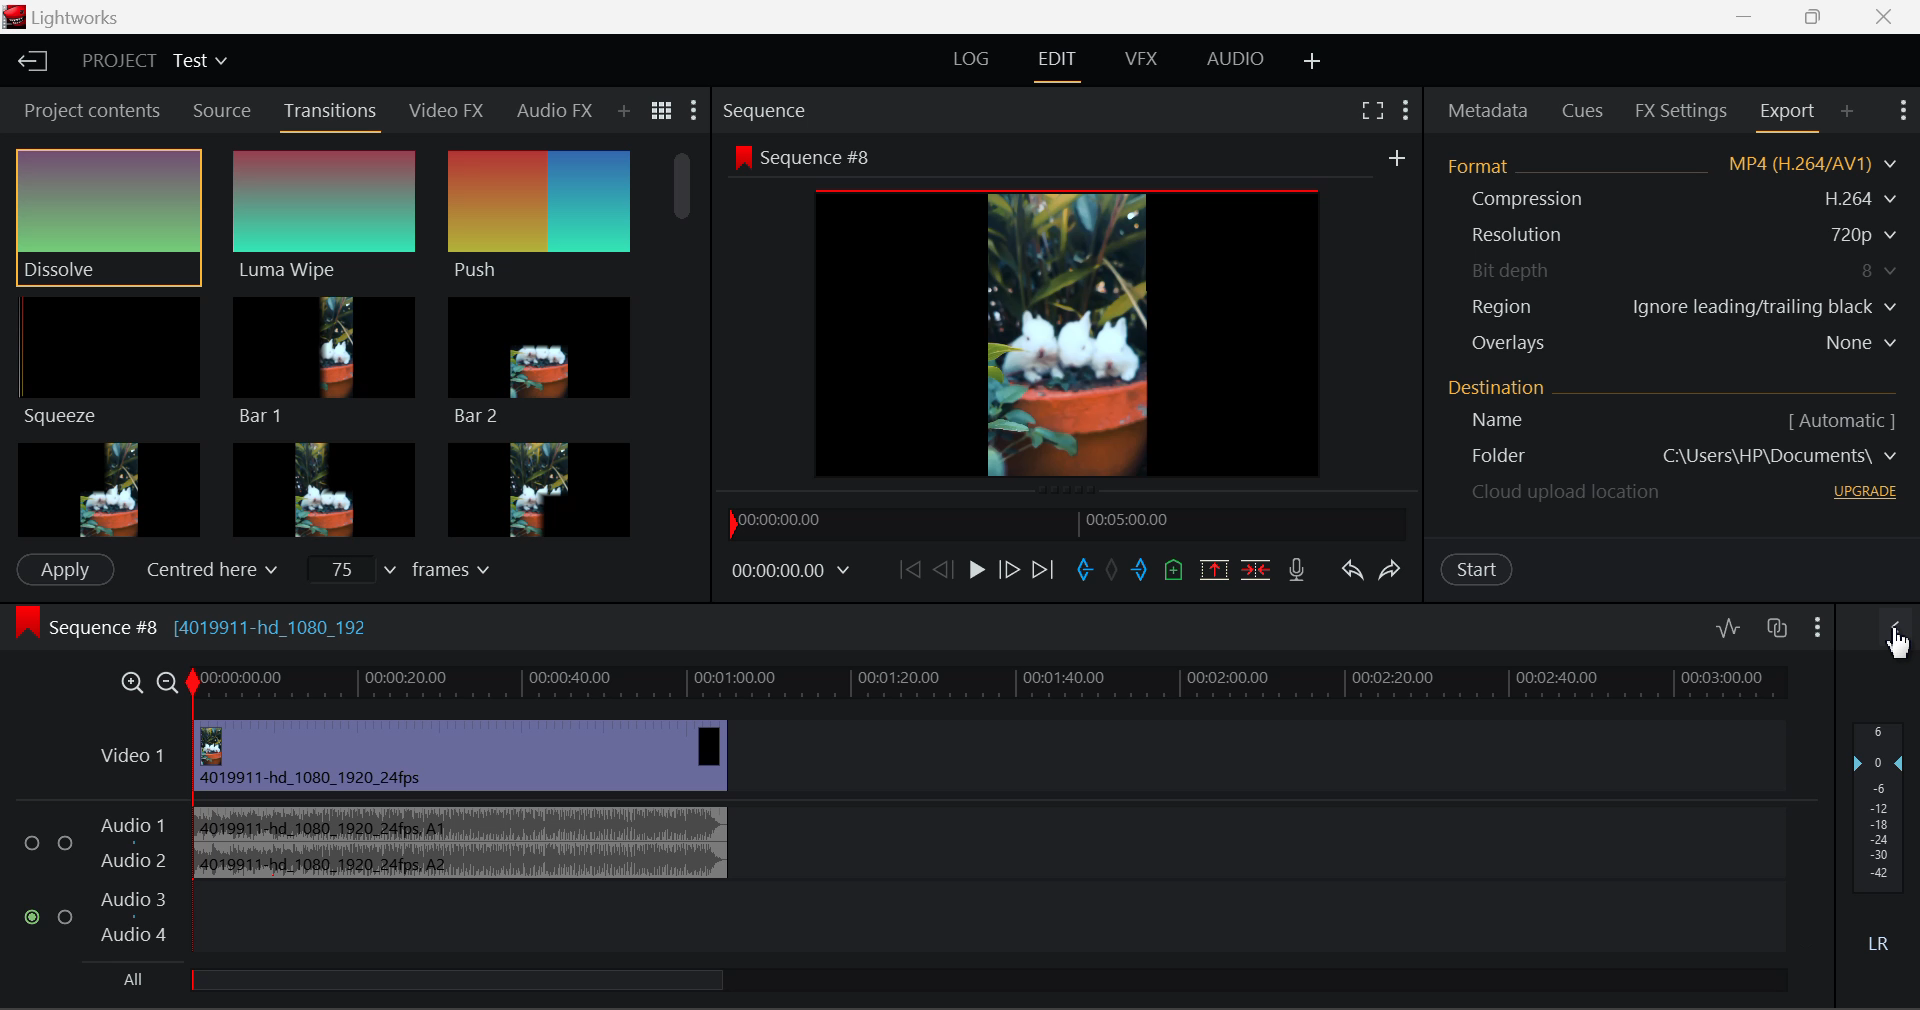 The width and height of the screenshot is (1920, 1010). Describe the element at coordinates (973, 571) in the screenshot. I see `Play` at that location.